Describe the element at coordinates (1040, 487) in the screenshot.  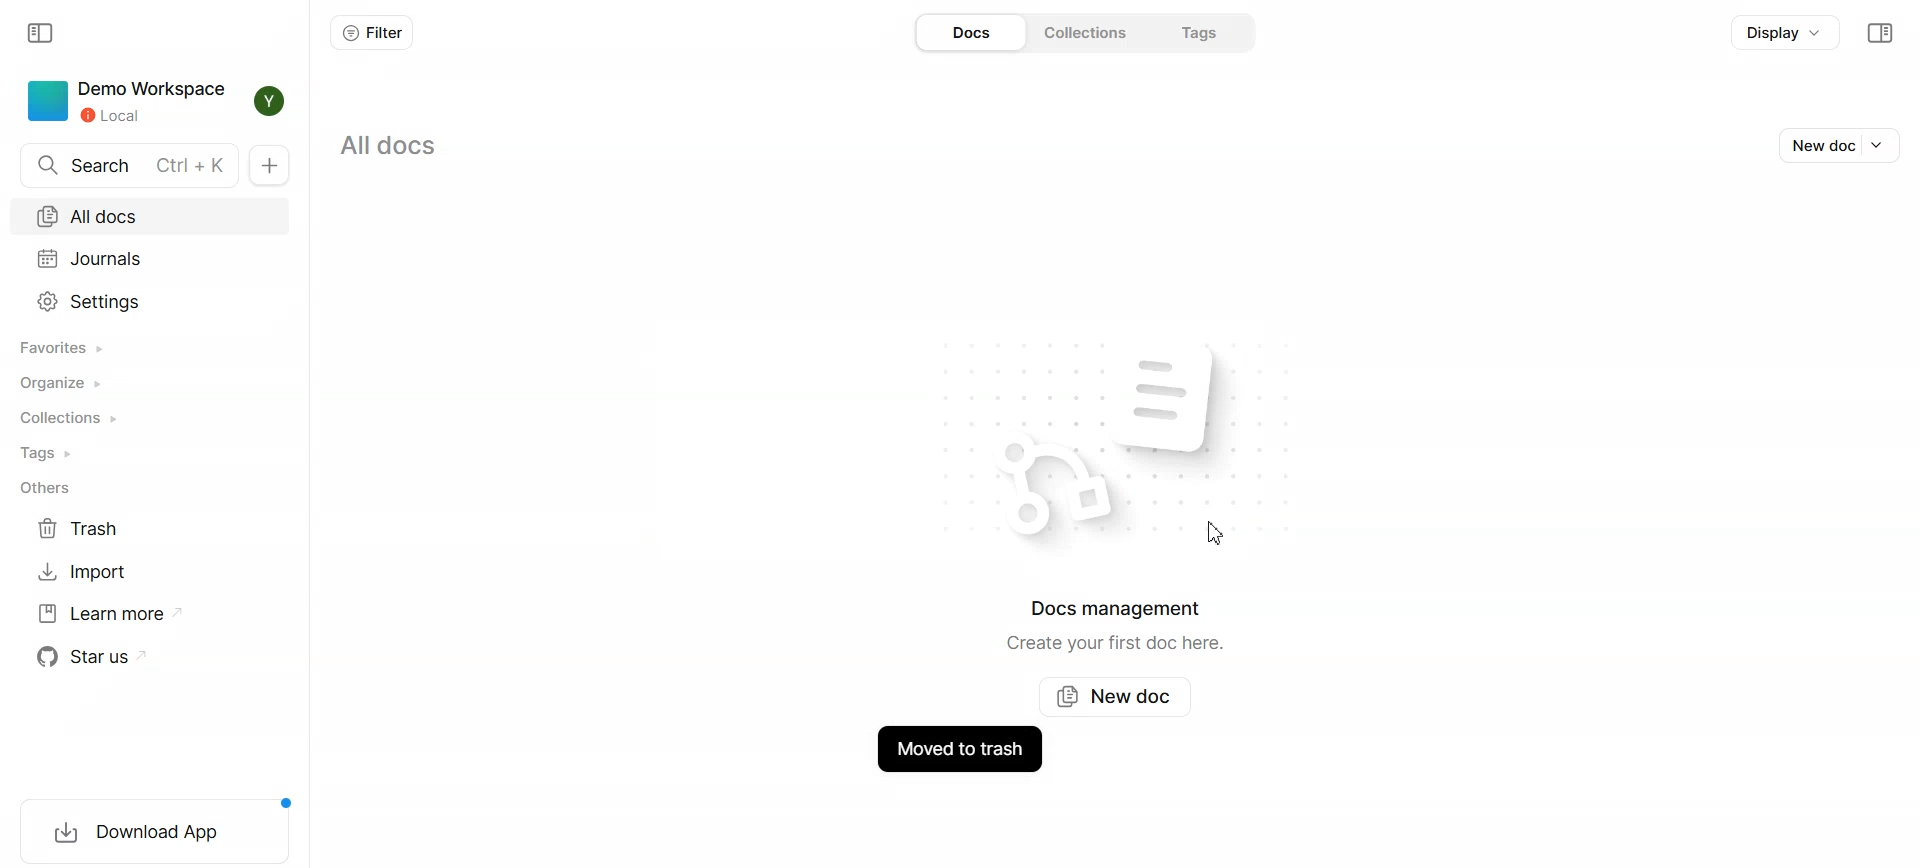
I see `logo` at that location.